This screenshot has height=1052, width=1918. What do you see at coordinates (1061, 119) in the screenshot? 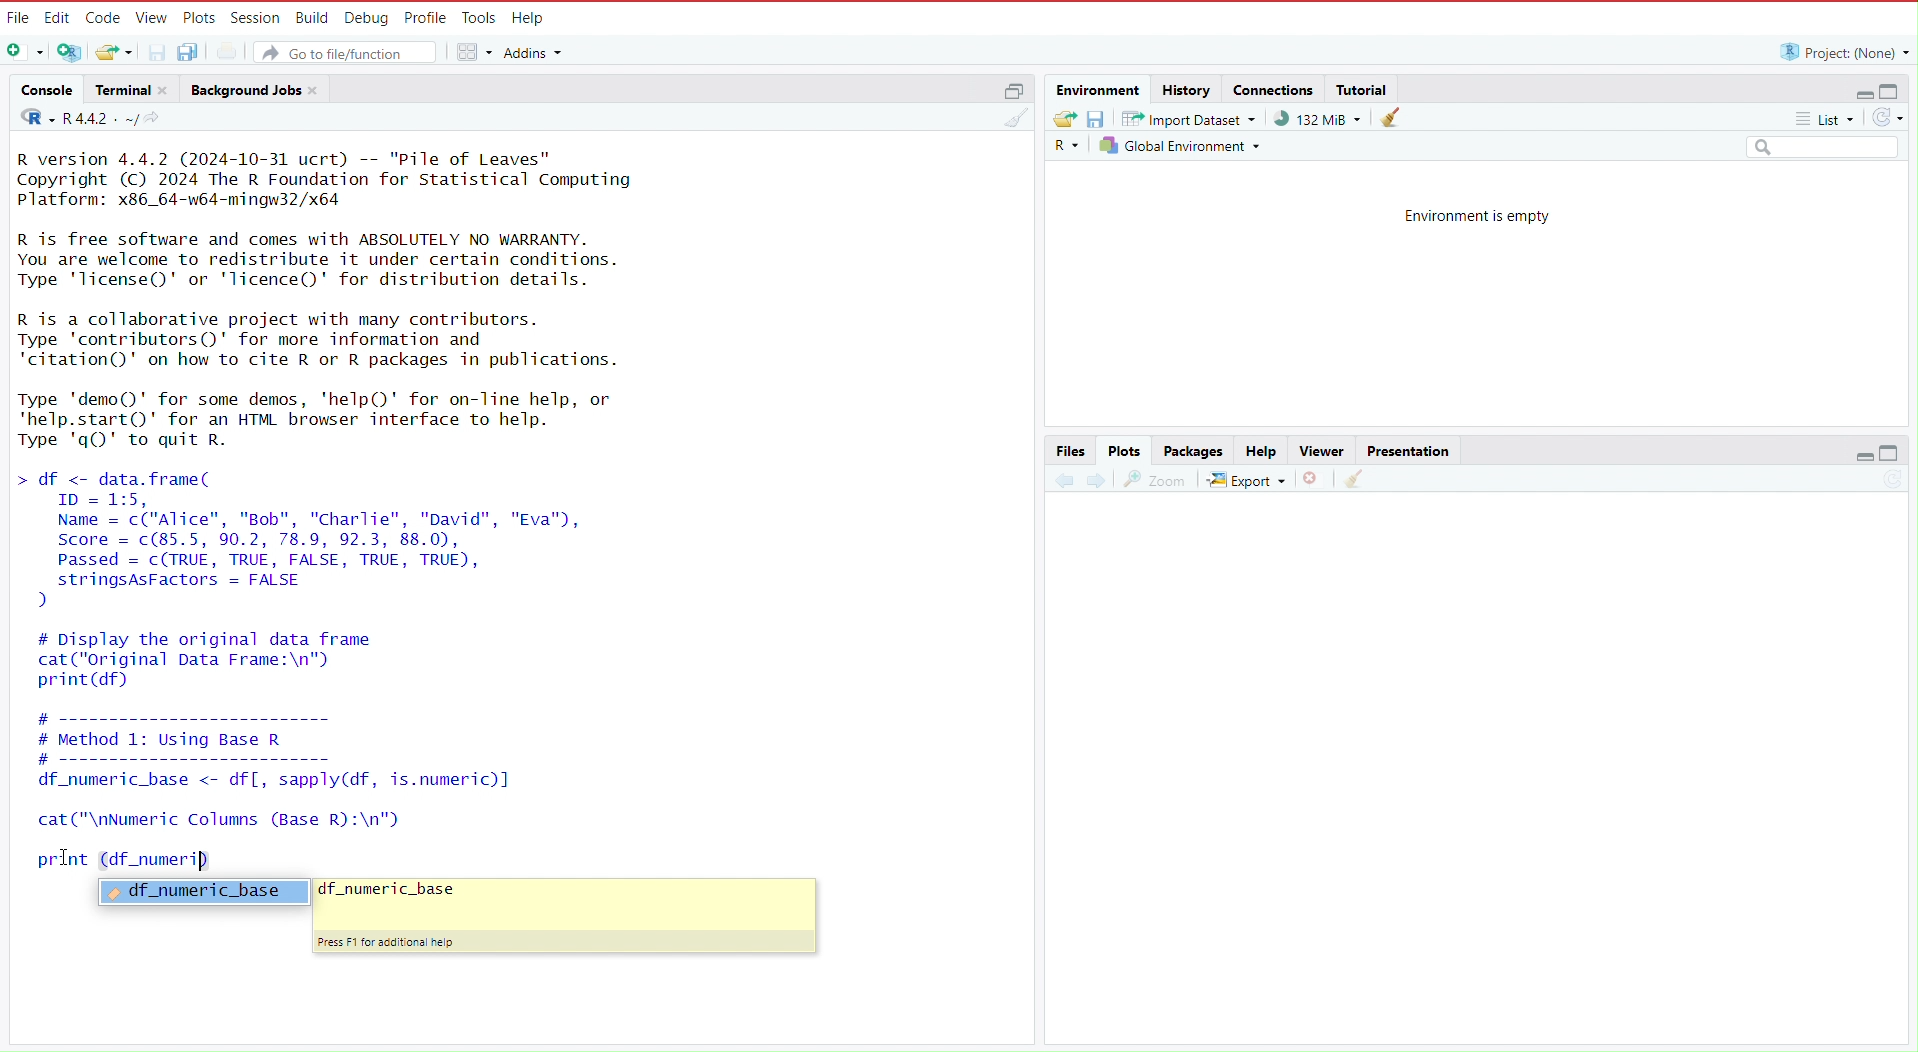
I see `Load workspace` at bounding box center [1061, 119].